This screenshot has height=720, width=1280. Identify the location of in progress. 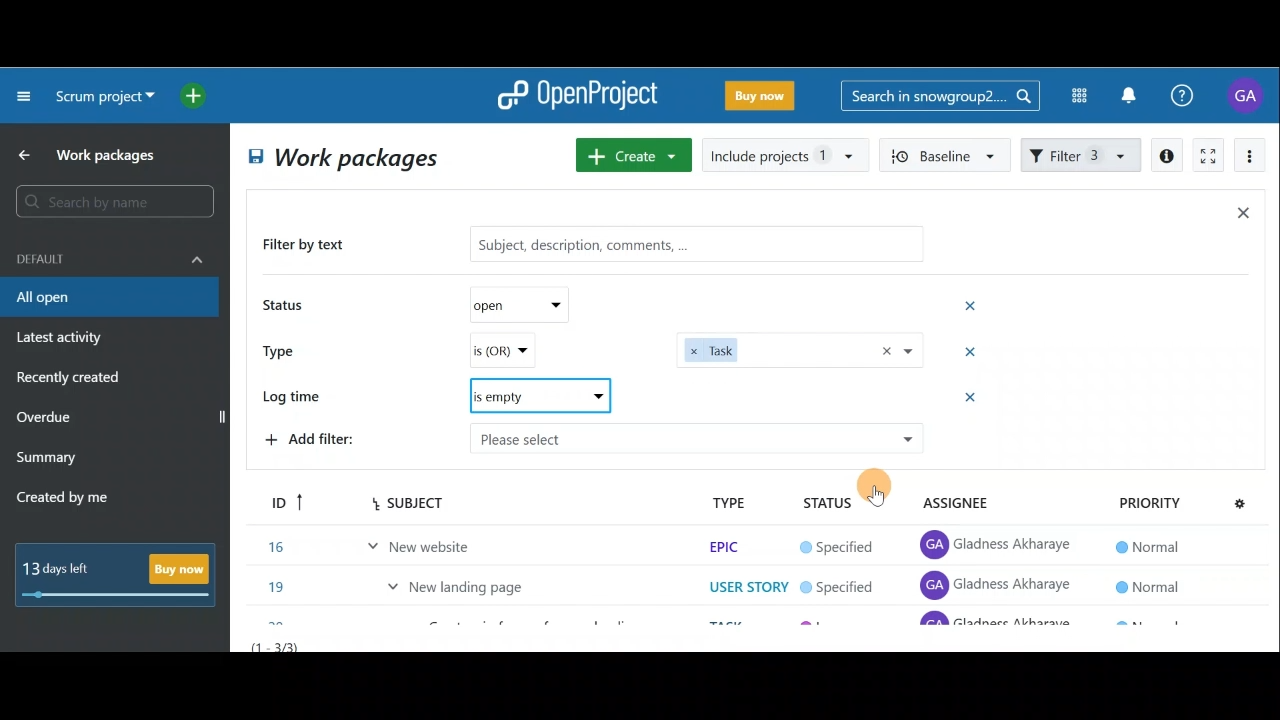
(844, 585).